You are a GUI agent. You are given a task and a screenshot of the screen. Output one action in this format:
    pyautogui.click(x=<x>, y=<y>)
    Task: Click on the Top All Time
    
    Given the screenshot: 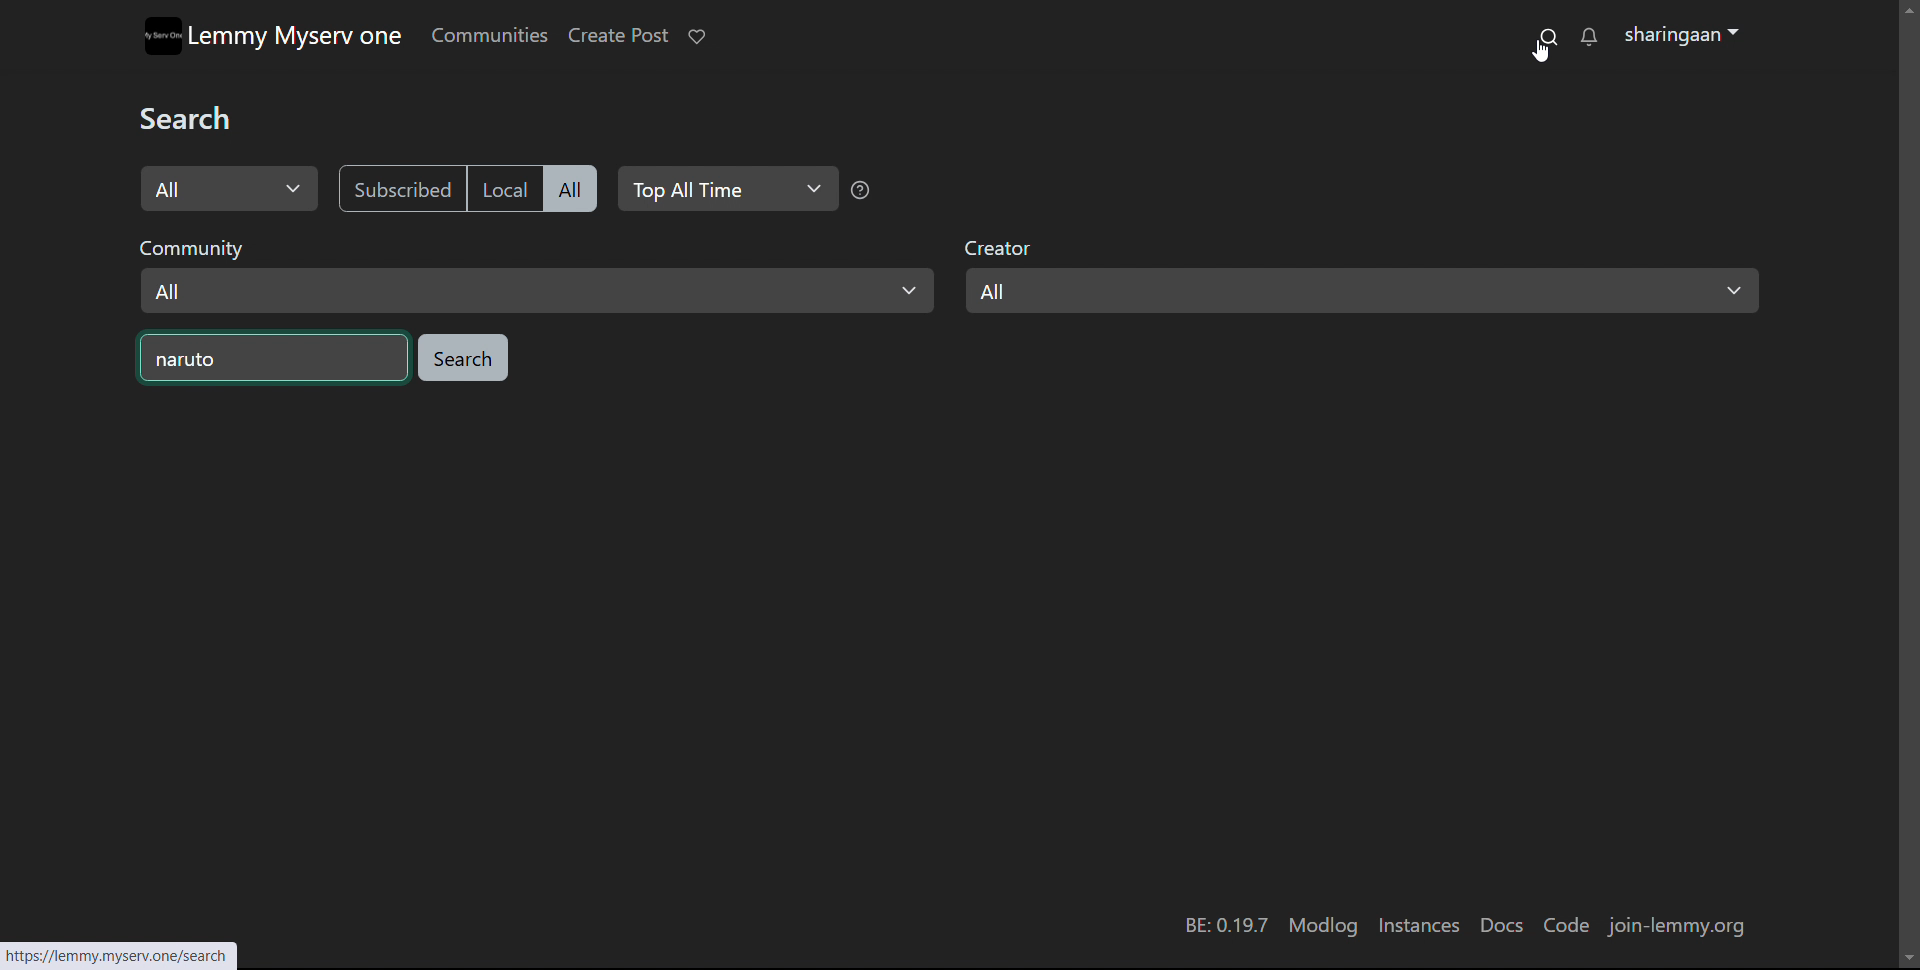 What is the action you would take?
    pyautogui.click(x=863, y=191)
    